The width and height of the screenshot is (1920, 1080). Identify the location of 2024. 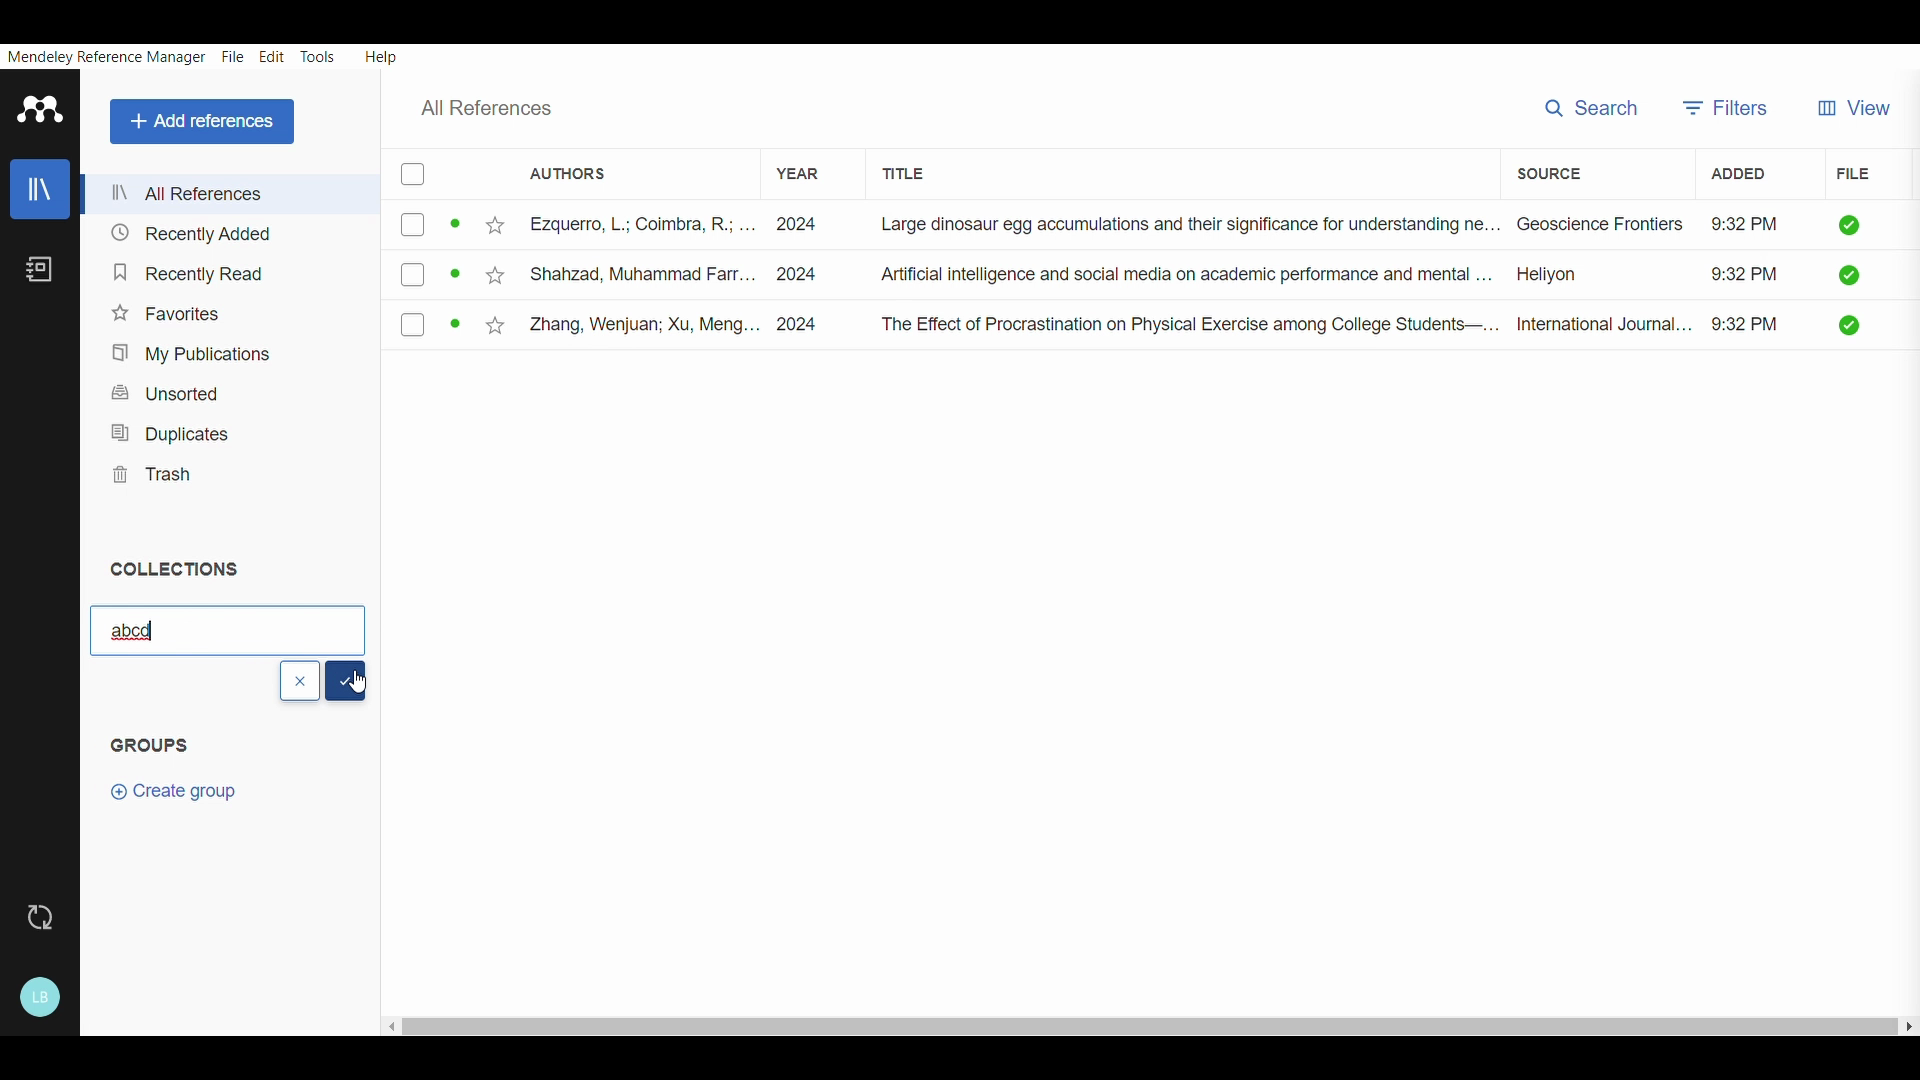
(800, 273).